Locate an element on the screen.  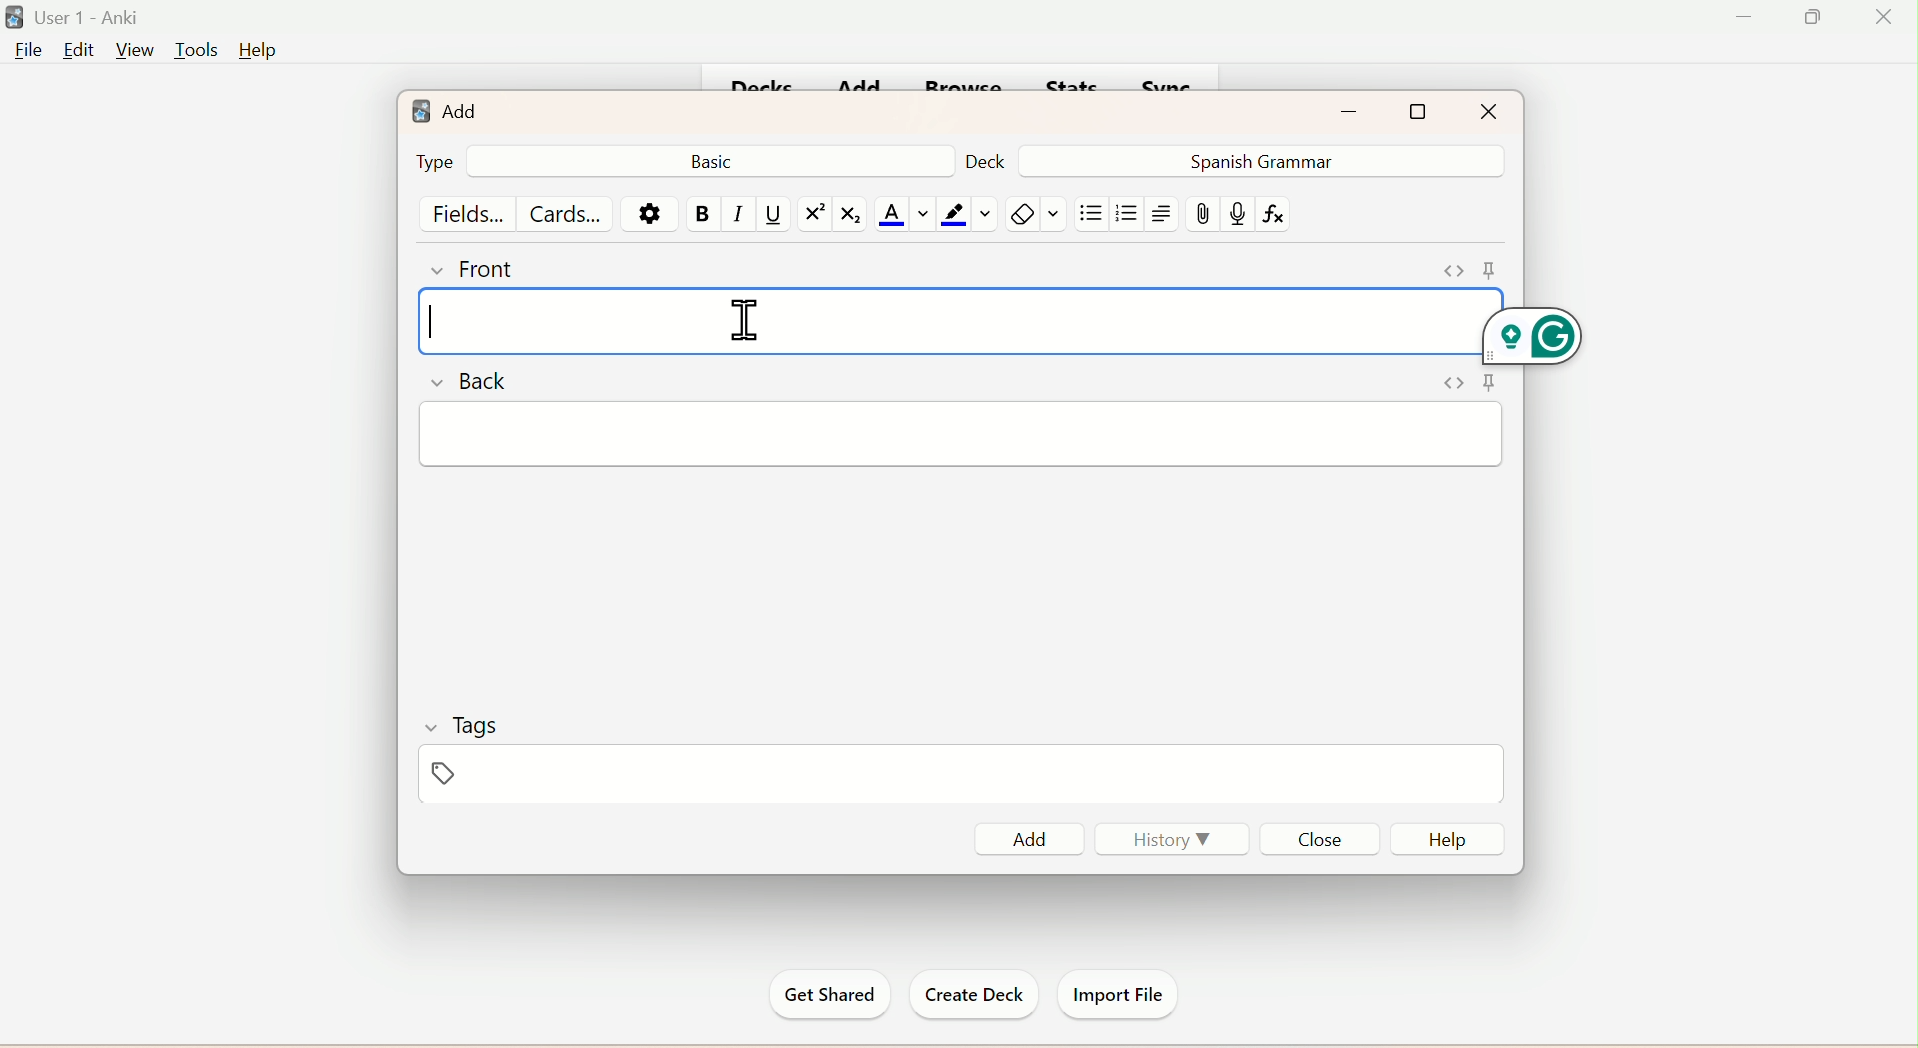
typing cursor is located at coordinates (432, 324).